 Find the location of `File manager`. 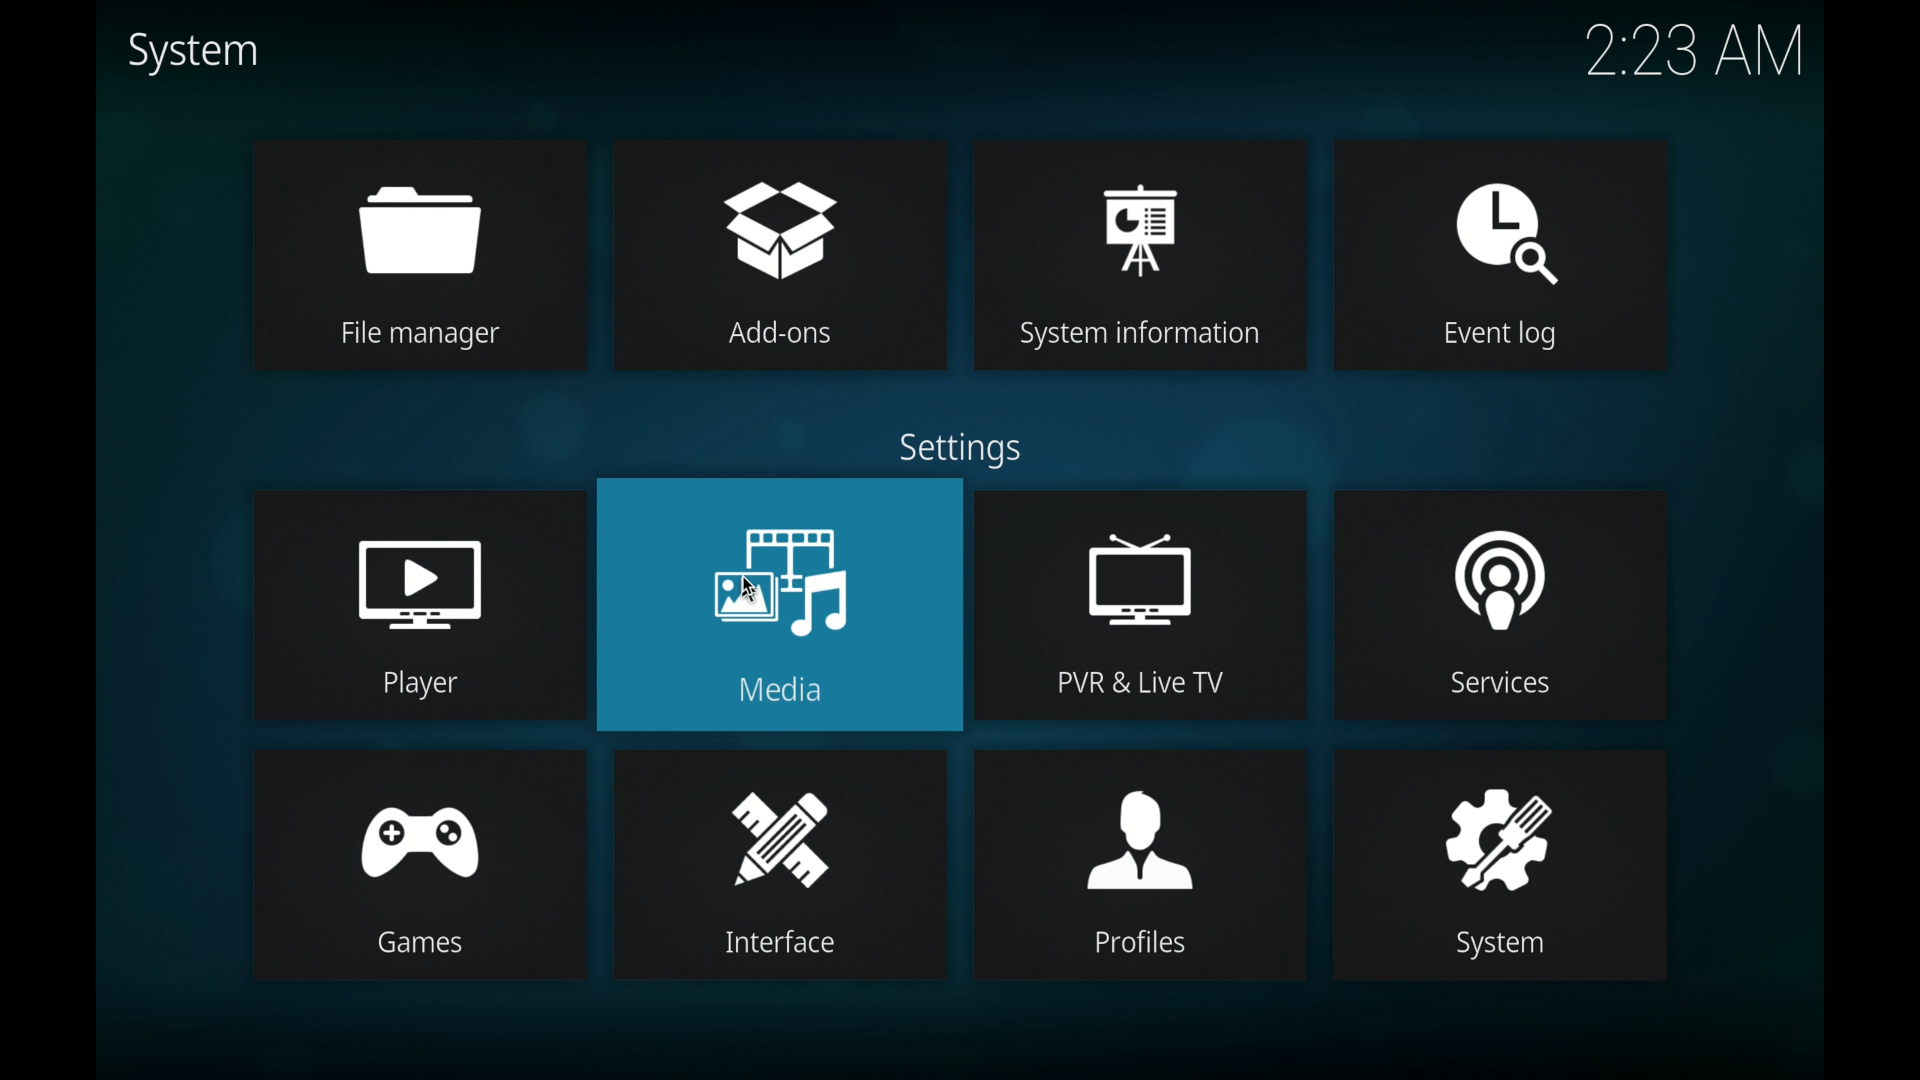

File manager is located at coordinates (423, 338).